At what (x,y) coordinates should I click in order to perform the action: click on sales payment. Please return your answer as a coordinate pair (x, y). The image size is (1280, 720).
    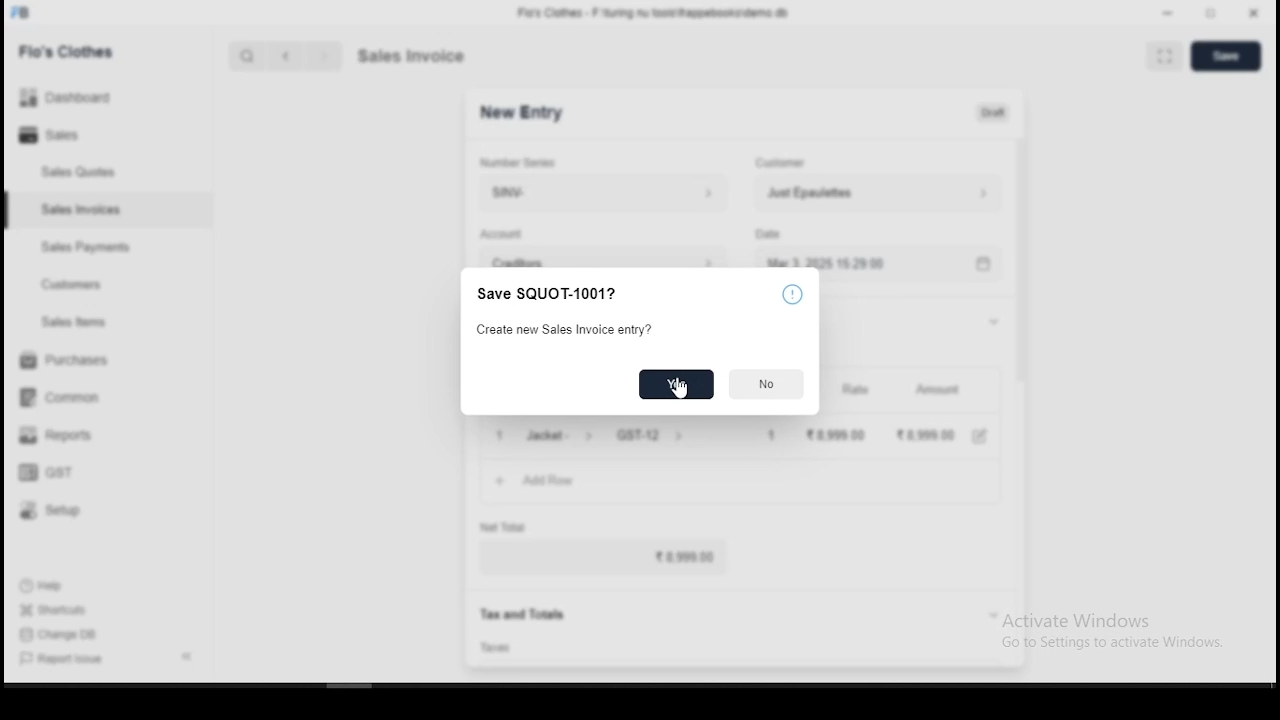
    Looking at the image, I should click on (81, 247).